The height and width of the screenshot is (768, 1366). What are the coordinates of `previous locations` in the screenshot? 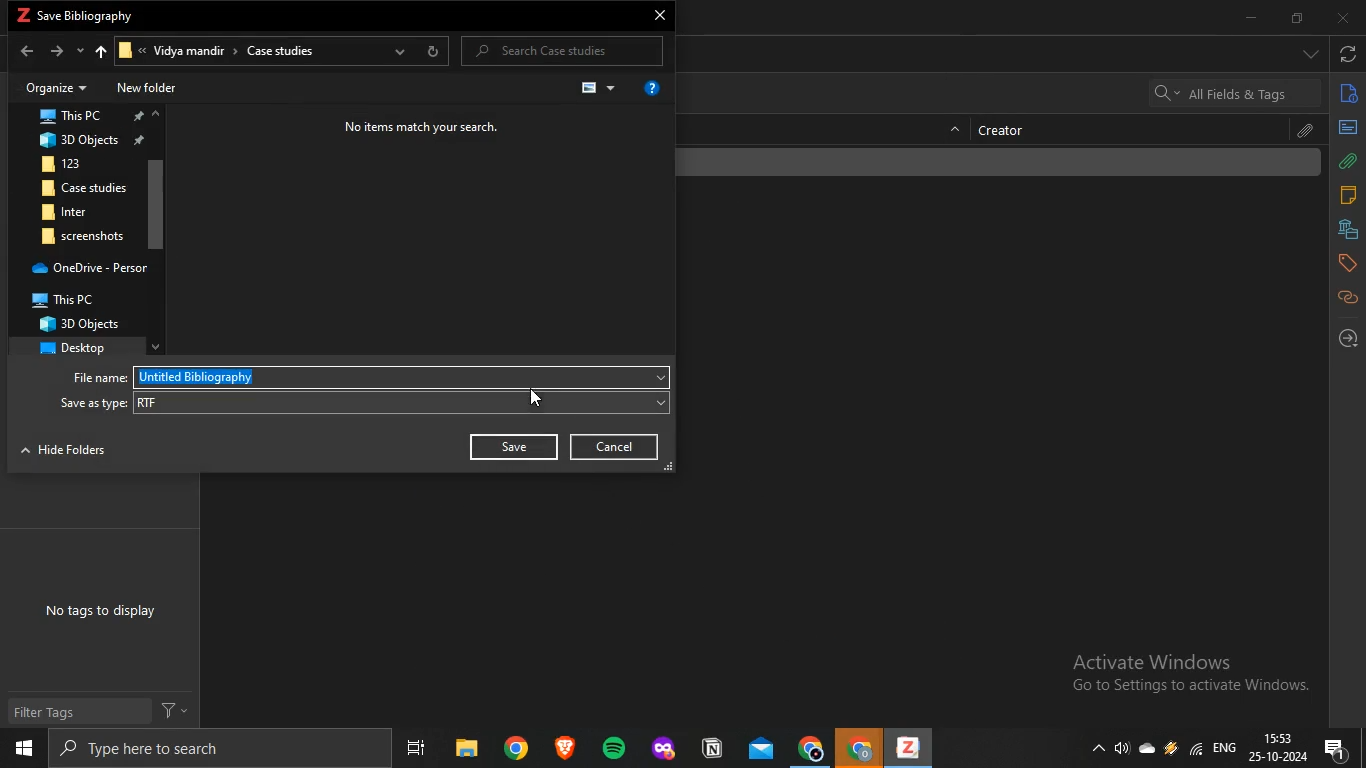 It's located at (400, 50).